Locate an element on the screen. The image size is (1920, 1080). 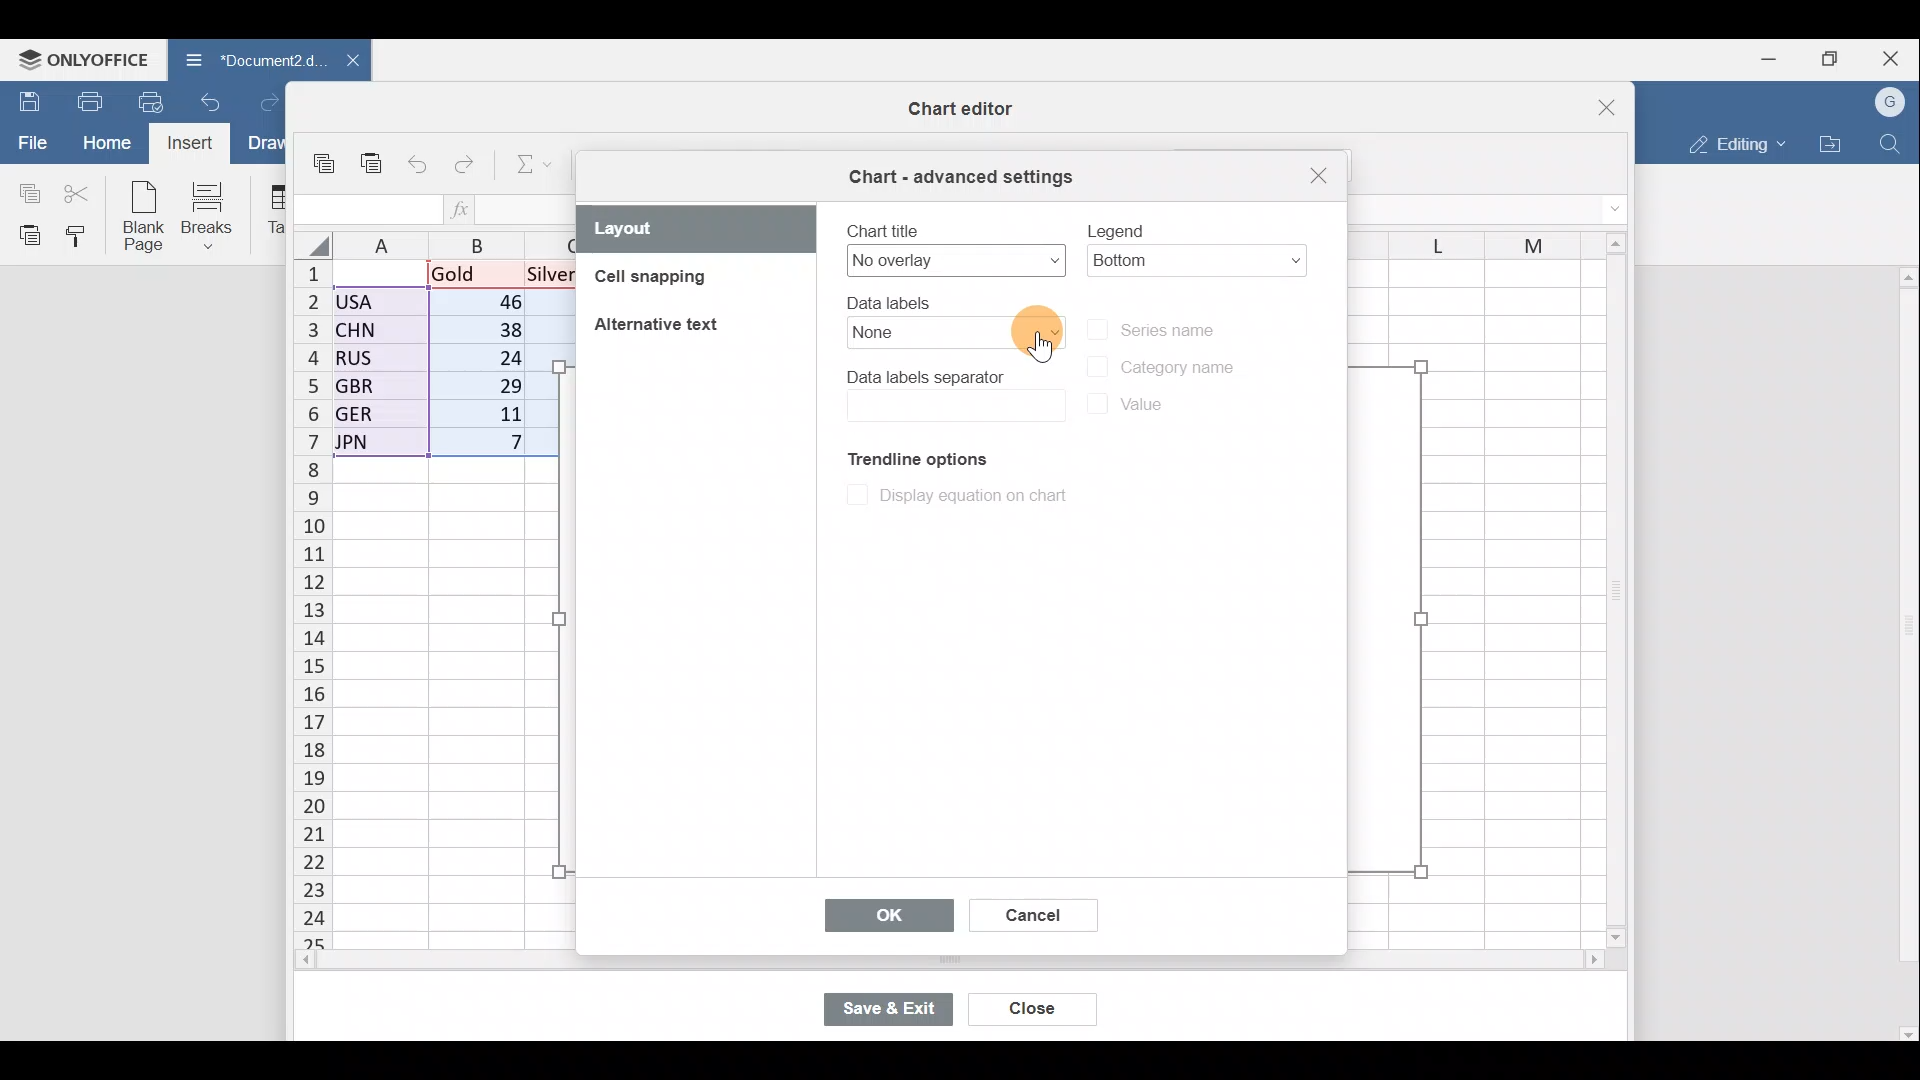
Minimize is located at coordinates (1776, 57).